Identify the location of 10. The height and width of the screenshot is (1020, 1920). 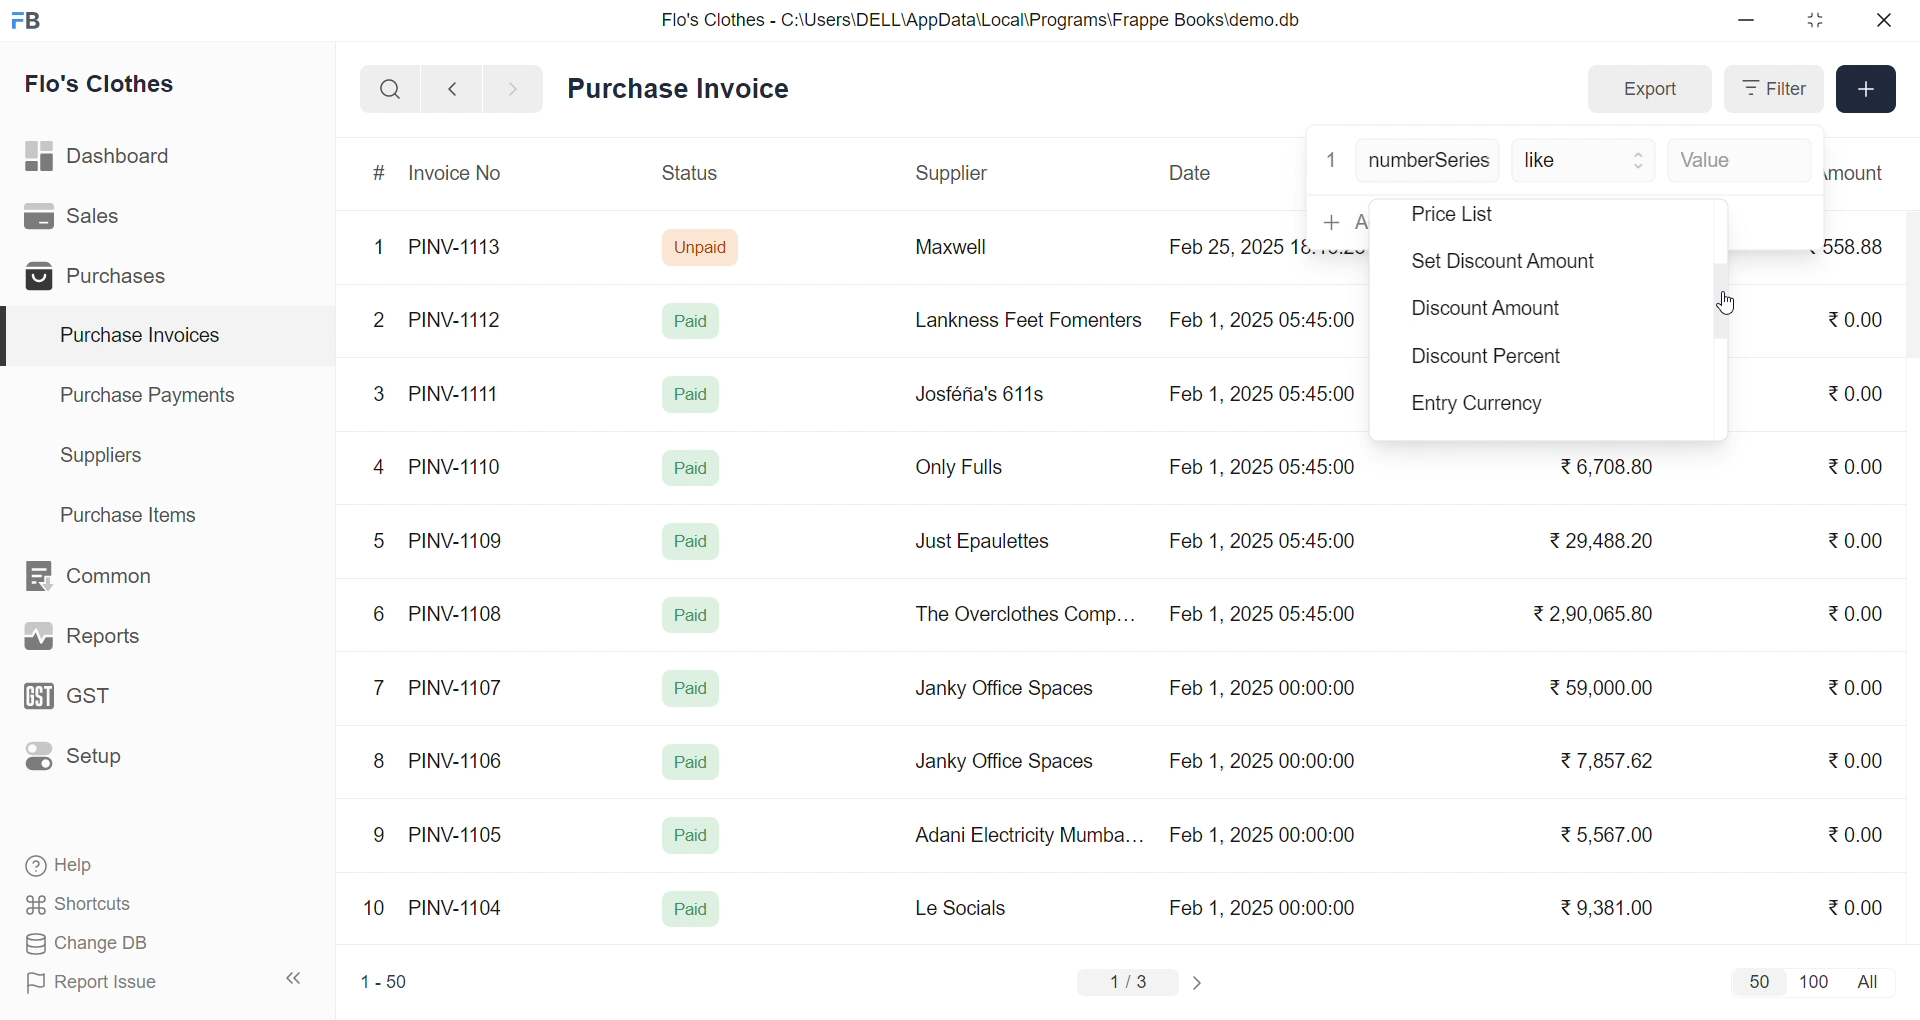
(379, 910).